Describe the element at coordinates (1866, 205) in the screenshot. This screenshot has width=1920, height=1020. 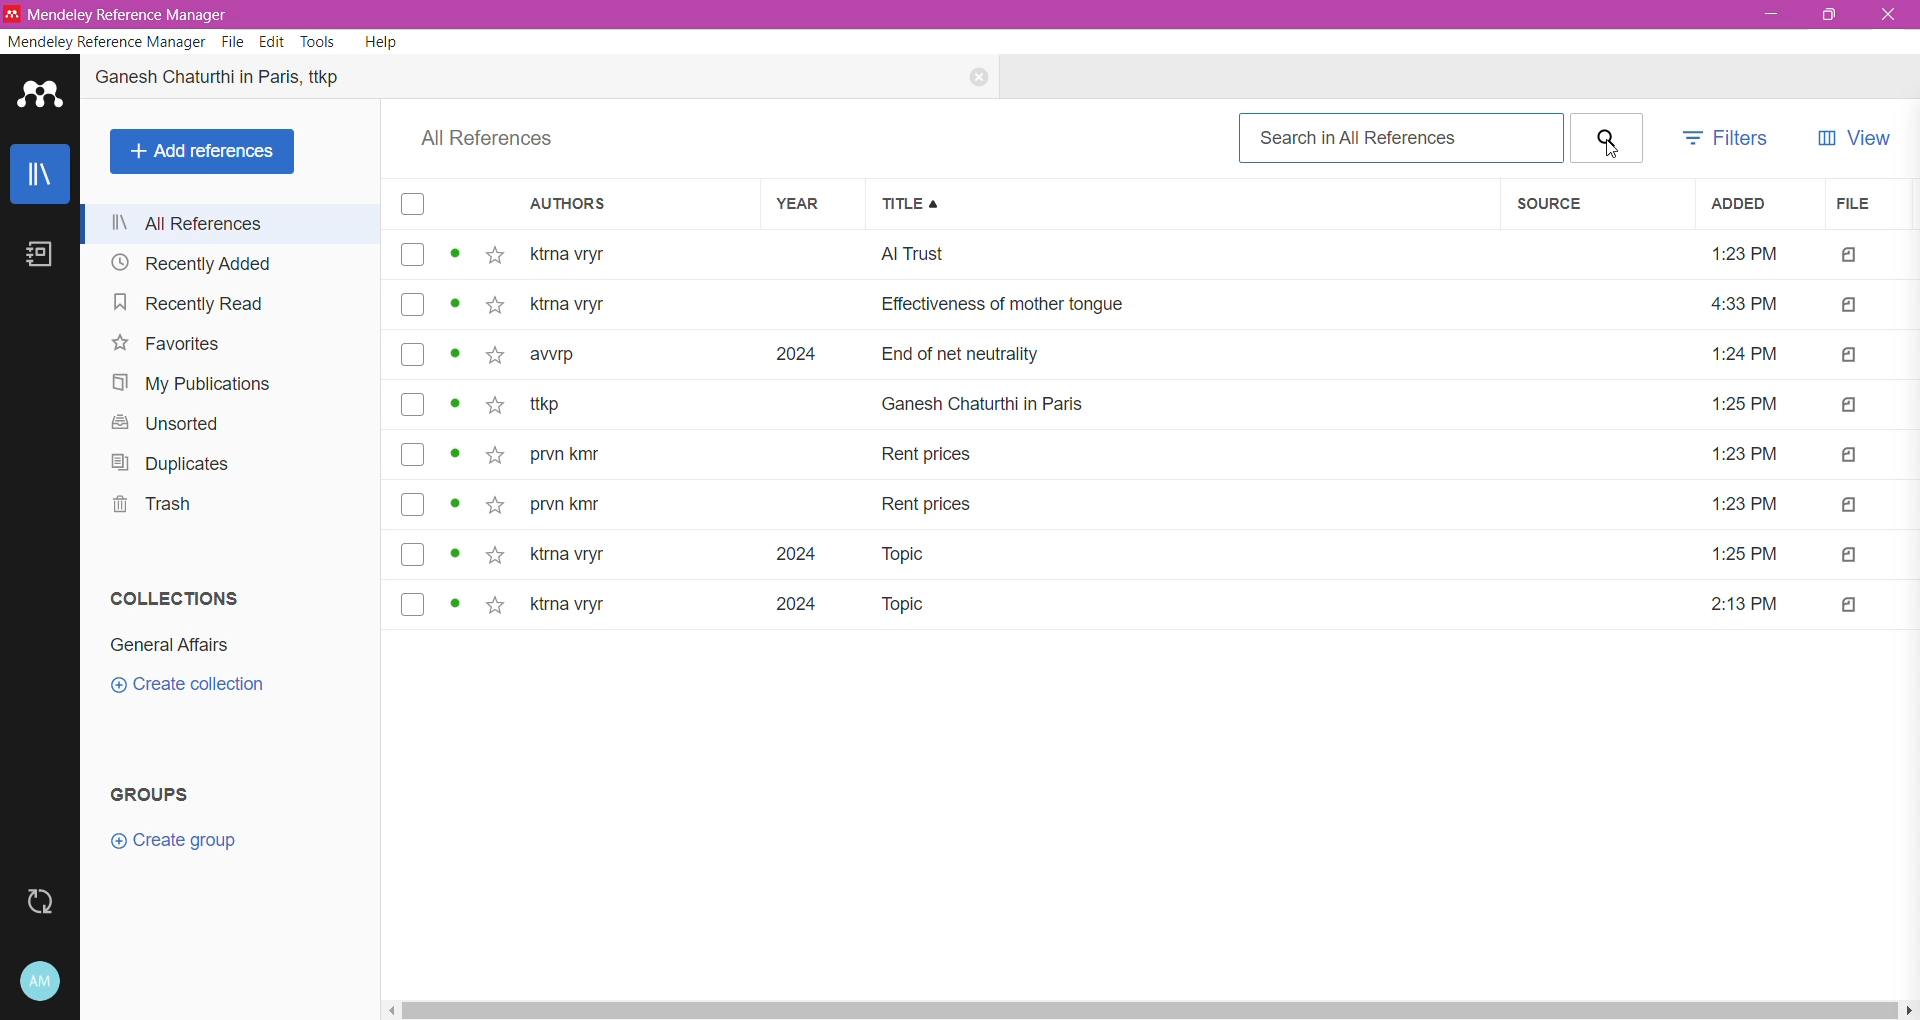
I see `File` at that location.